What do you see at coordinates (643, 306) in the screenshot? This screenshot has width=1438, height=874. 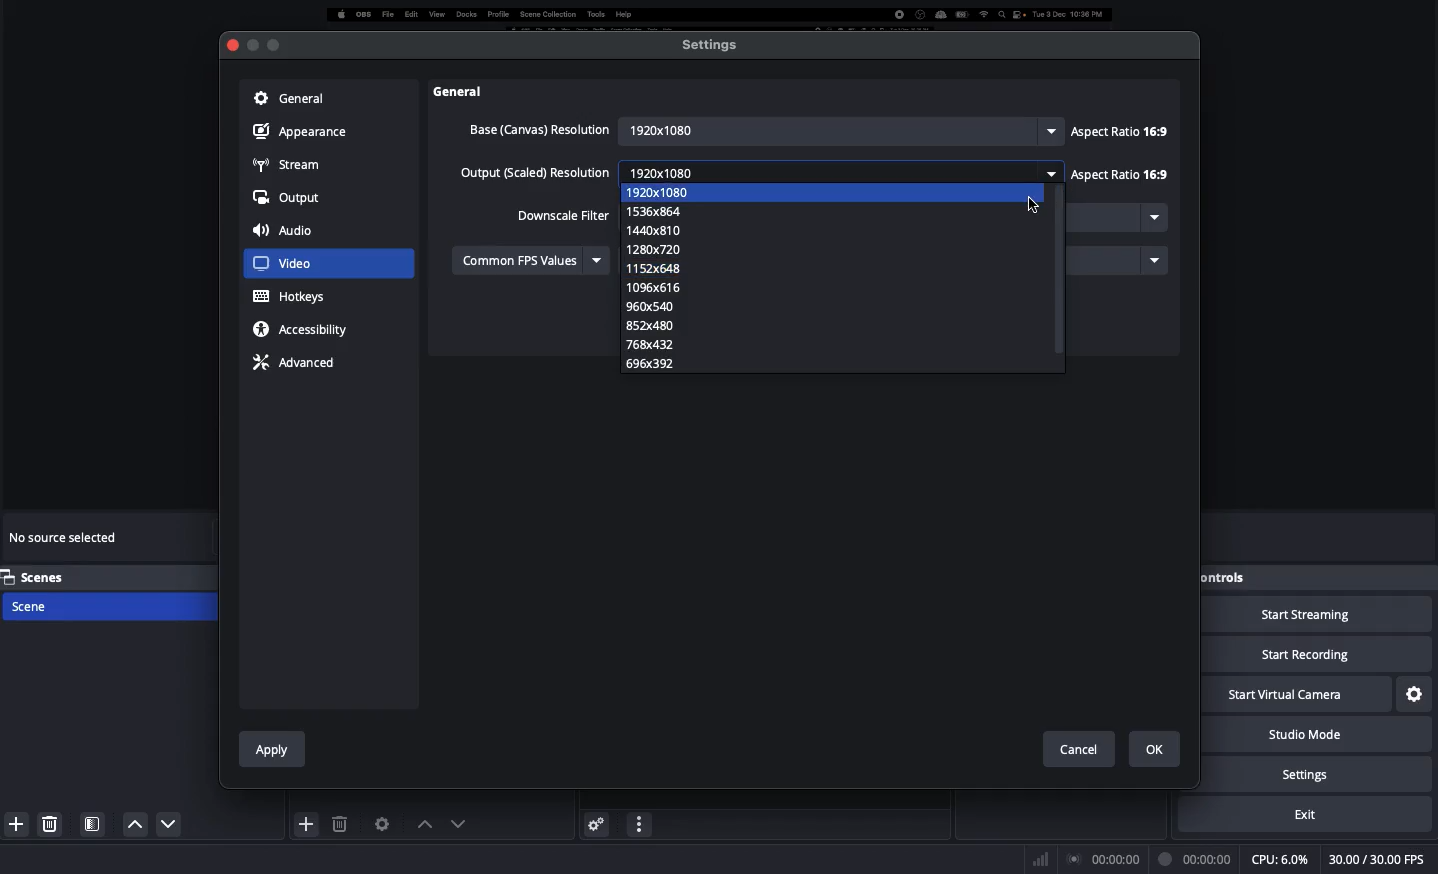 I see `960x540` at bounding box center [643, 306].